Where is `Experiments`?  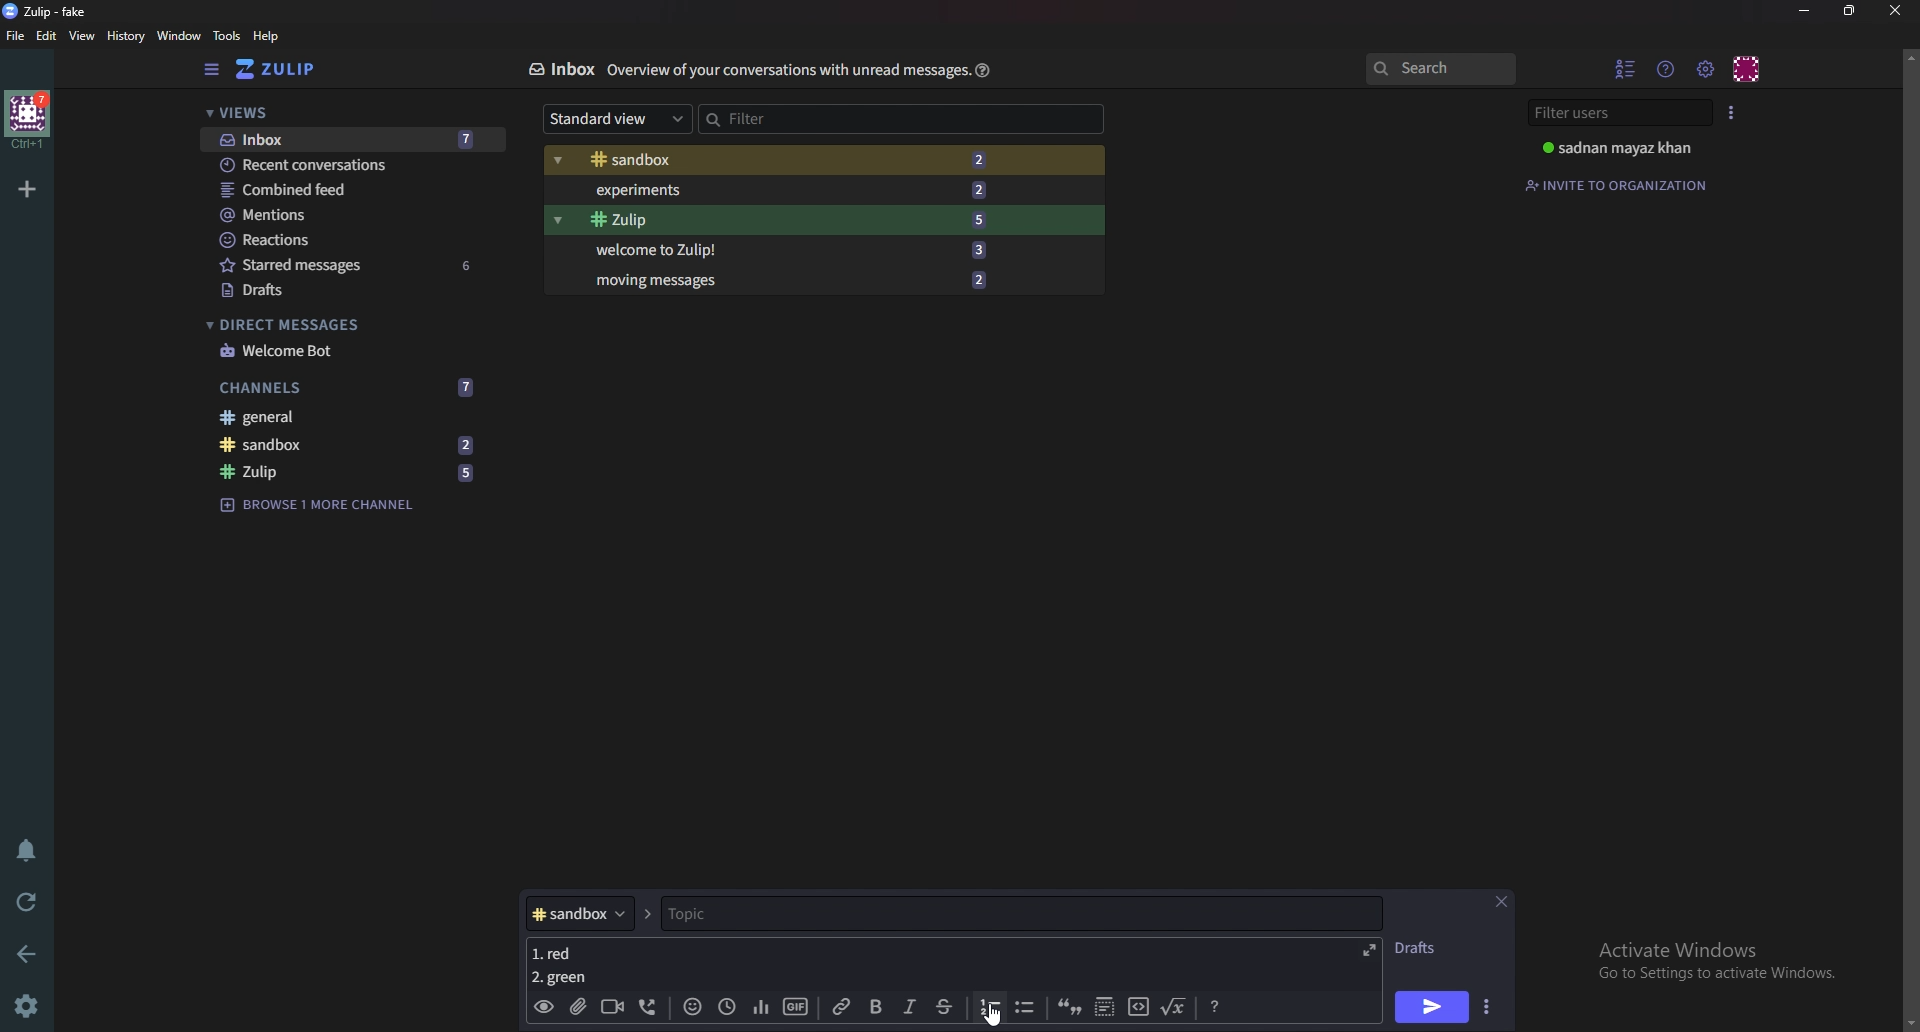 Experiments is located at coordinates (790, 189).